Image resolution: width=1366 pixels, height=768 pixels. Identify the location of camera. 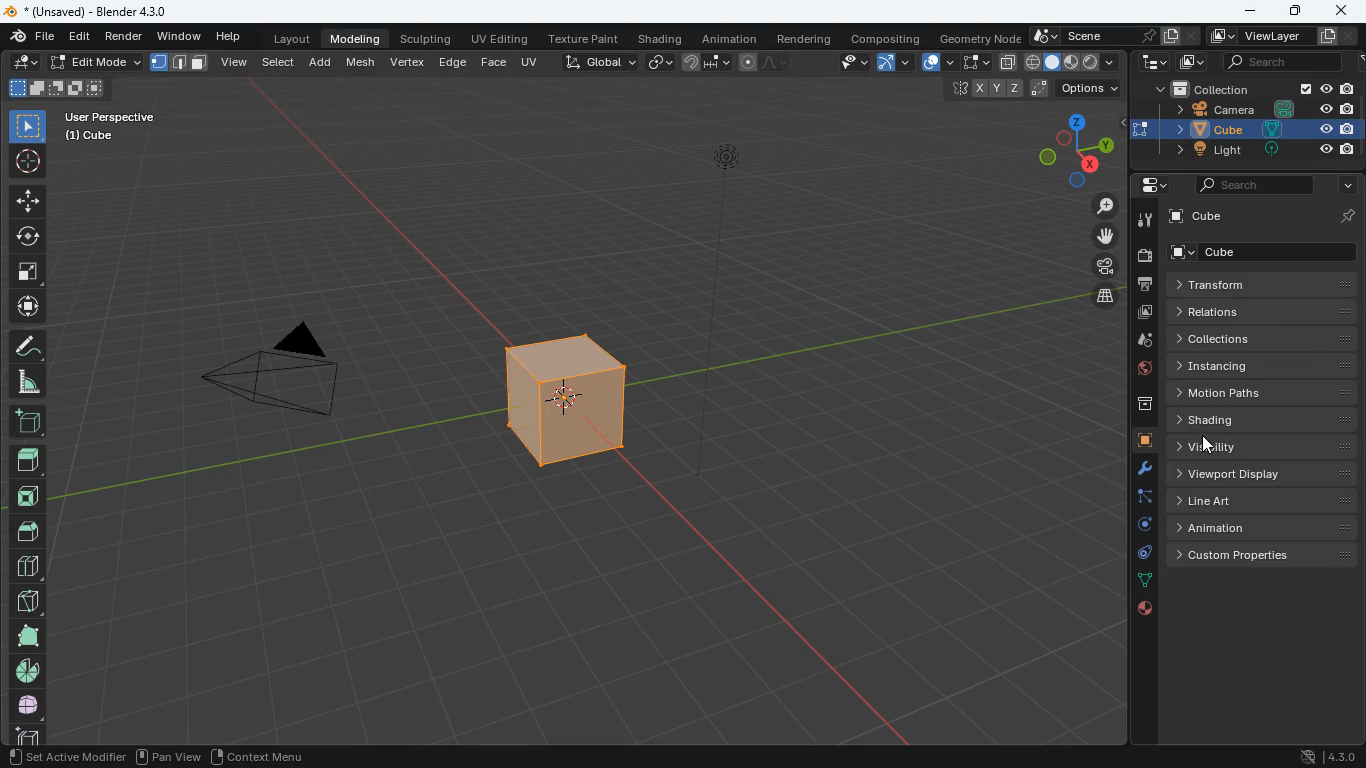
(1147, 258).